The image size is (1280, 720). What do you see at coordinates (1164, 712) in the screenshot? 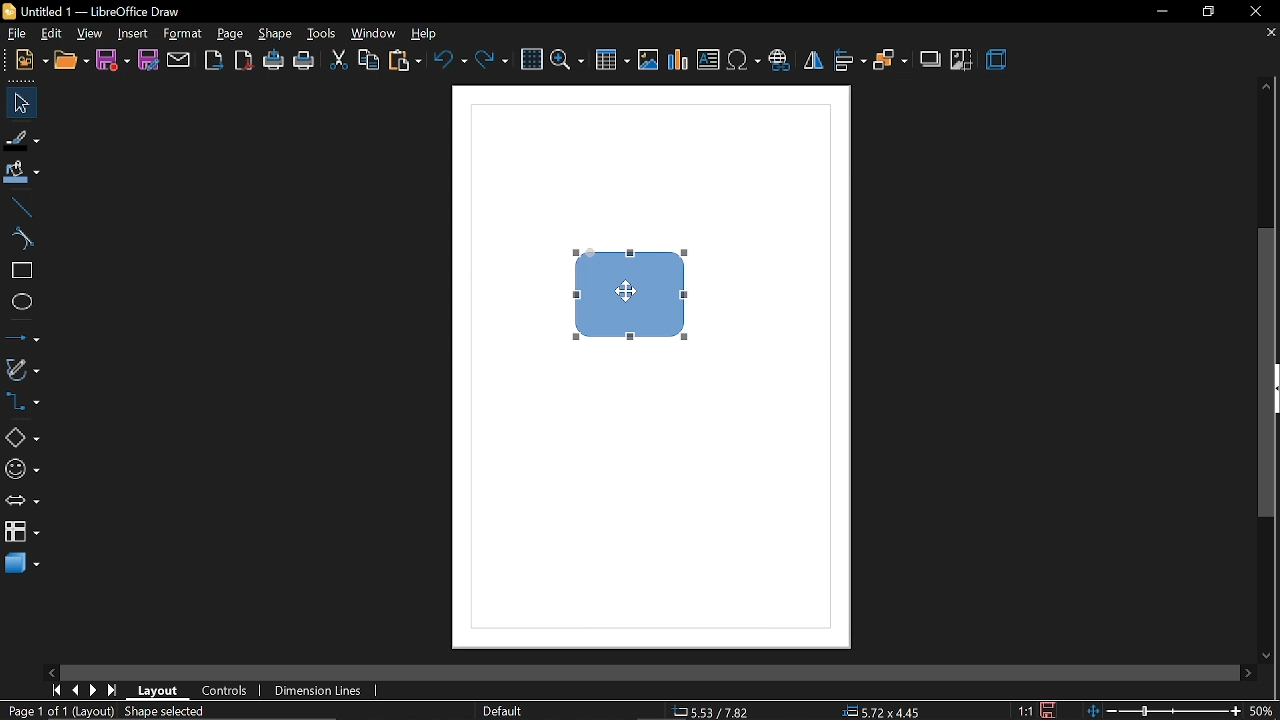
I see `zoom change` at bounding box center [1164, 712].